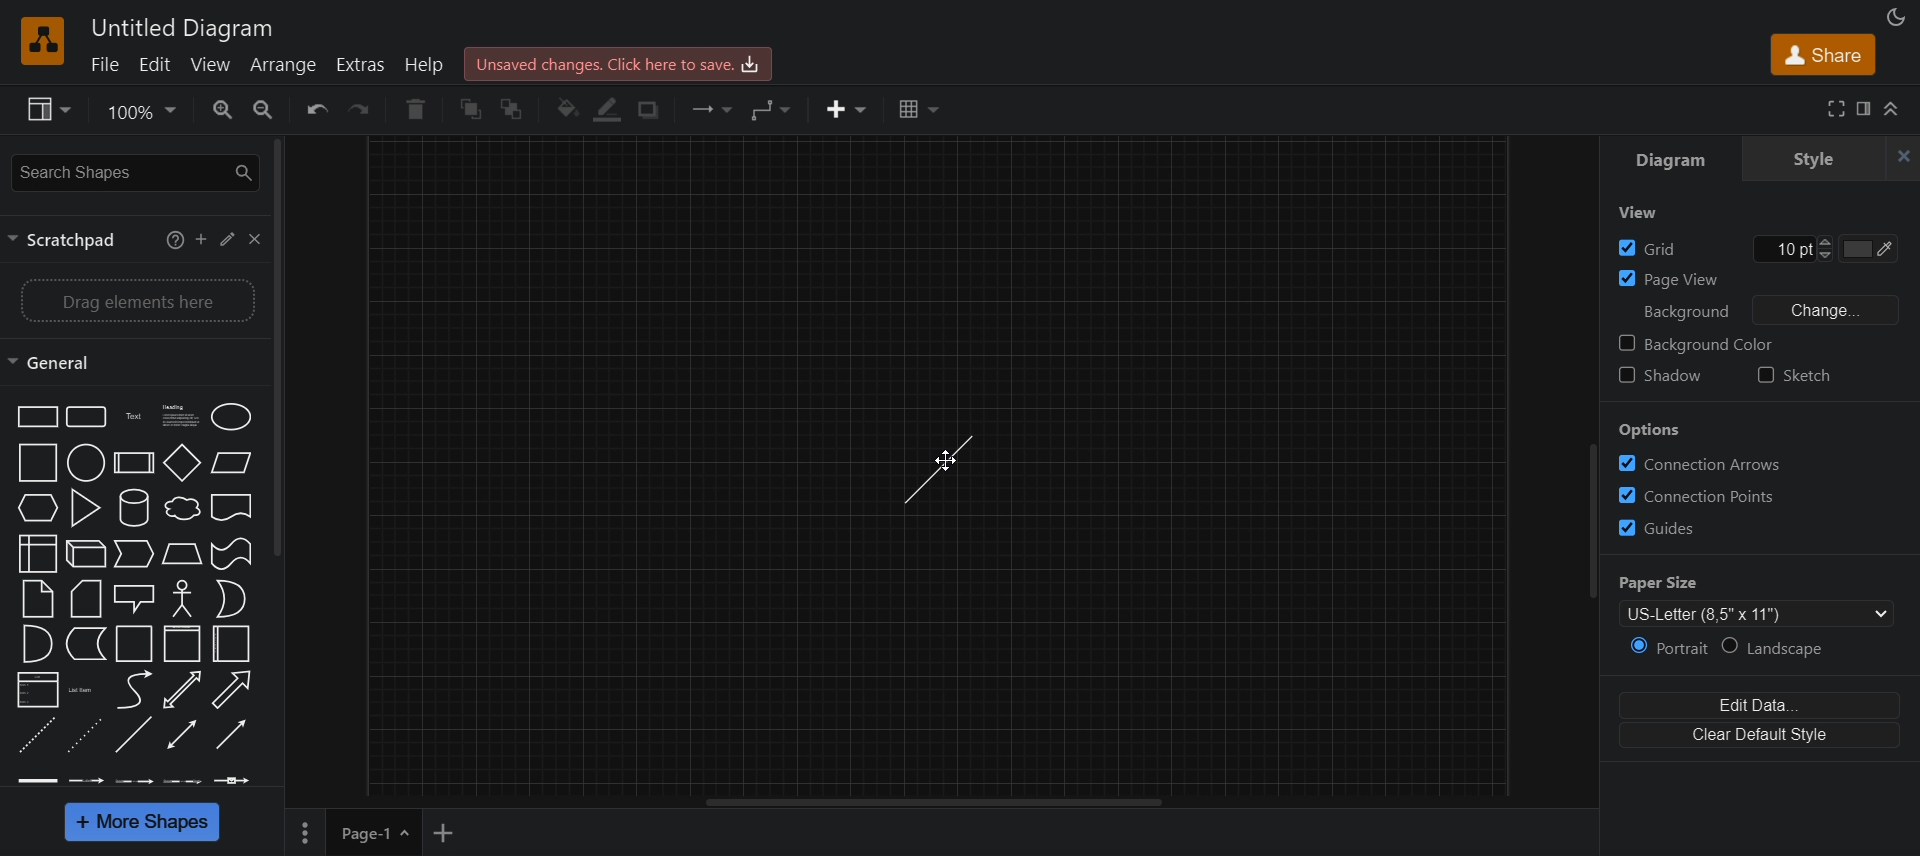 The width and height of the screenshot is (1920, 856). I want to click on connection arrows, so click(1701, 465).